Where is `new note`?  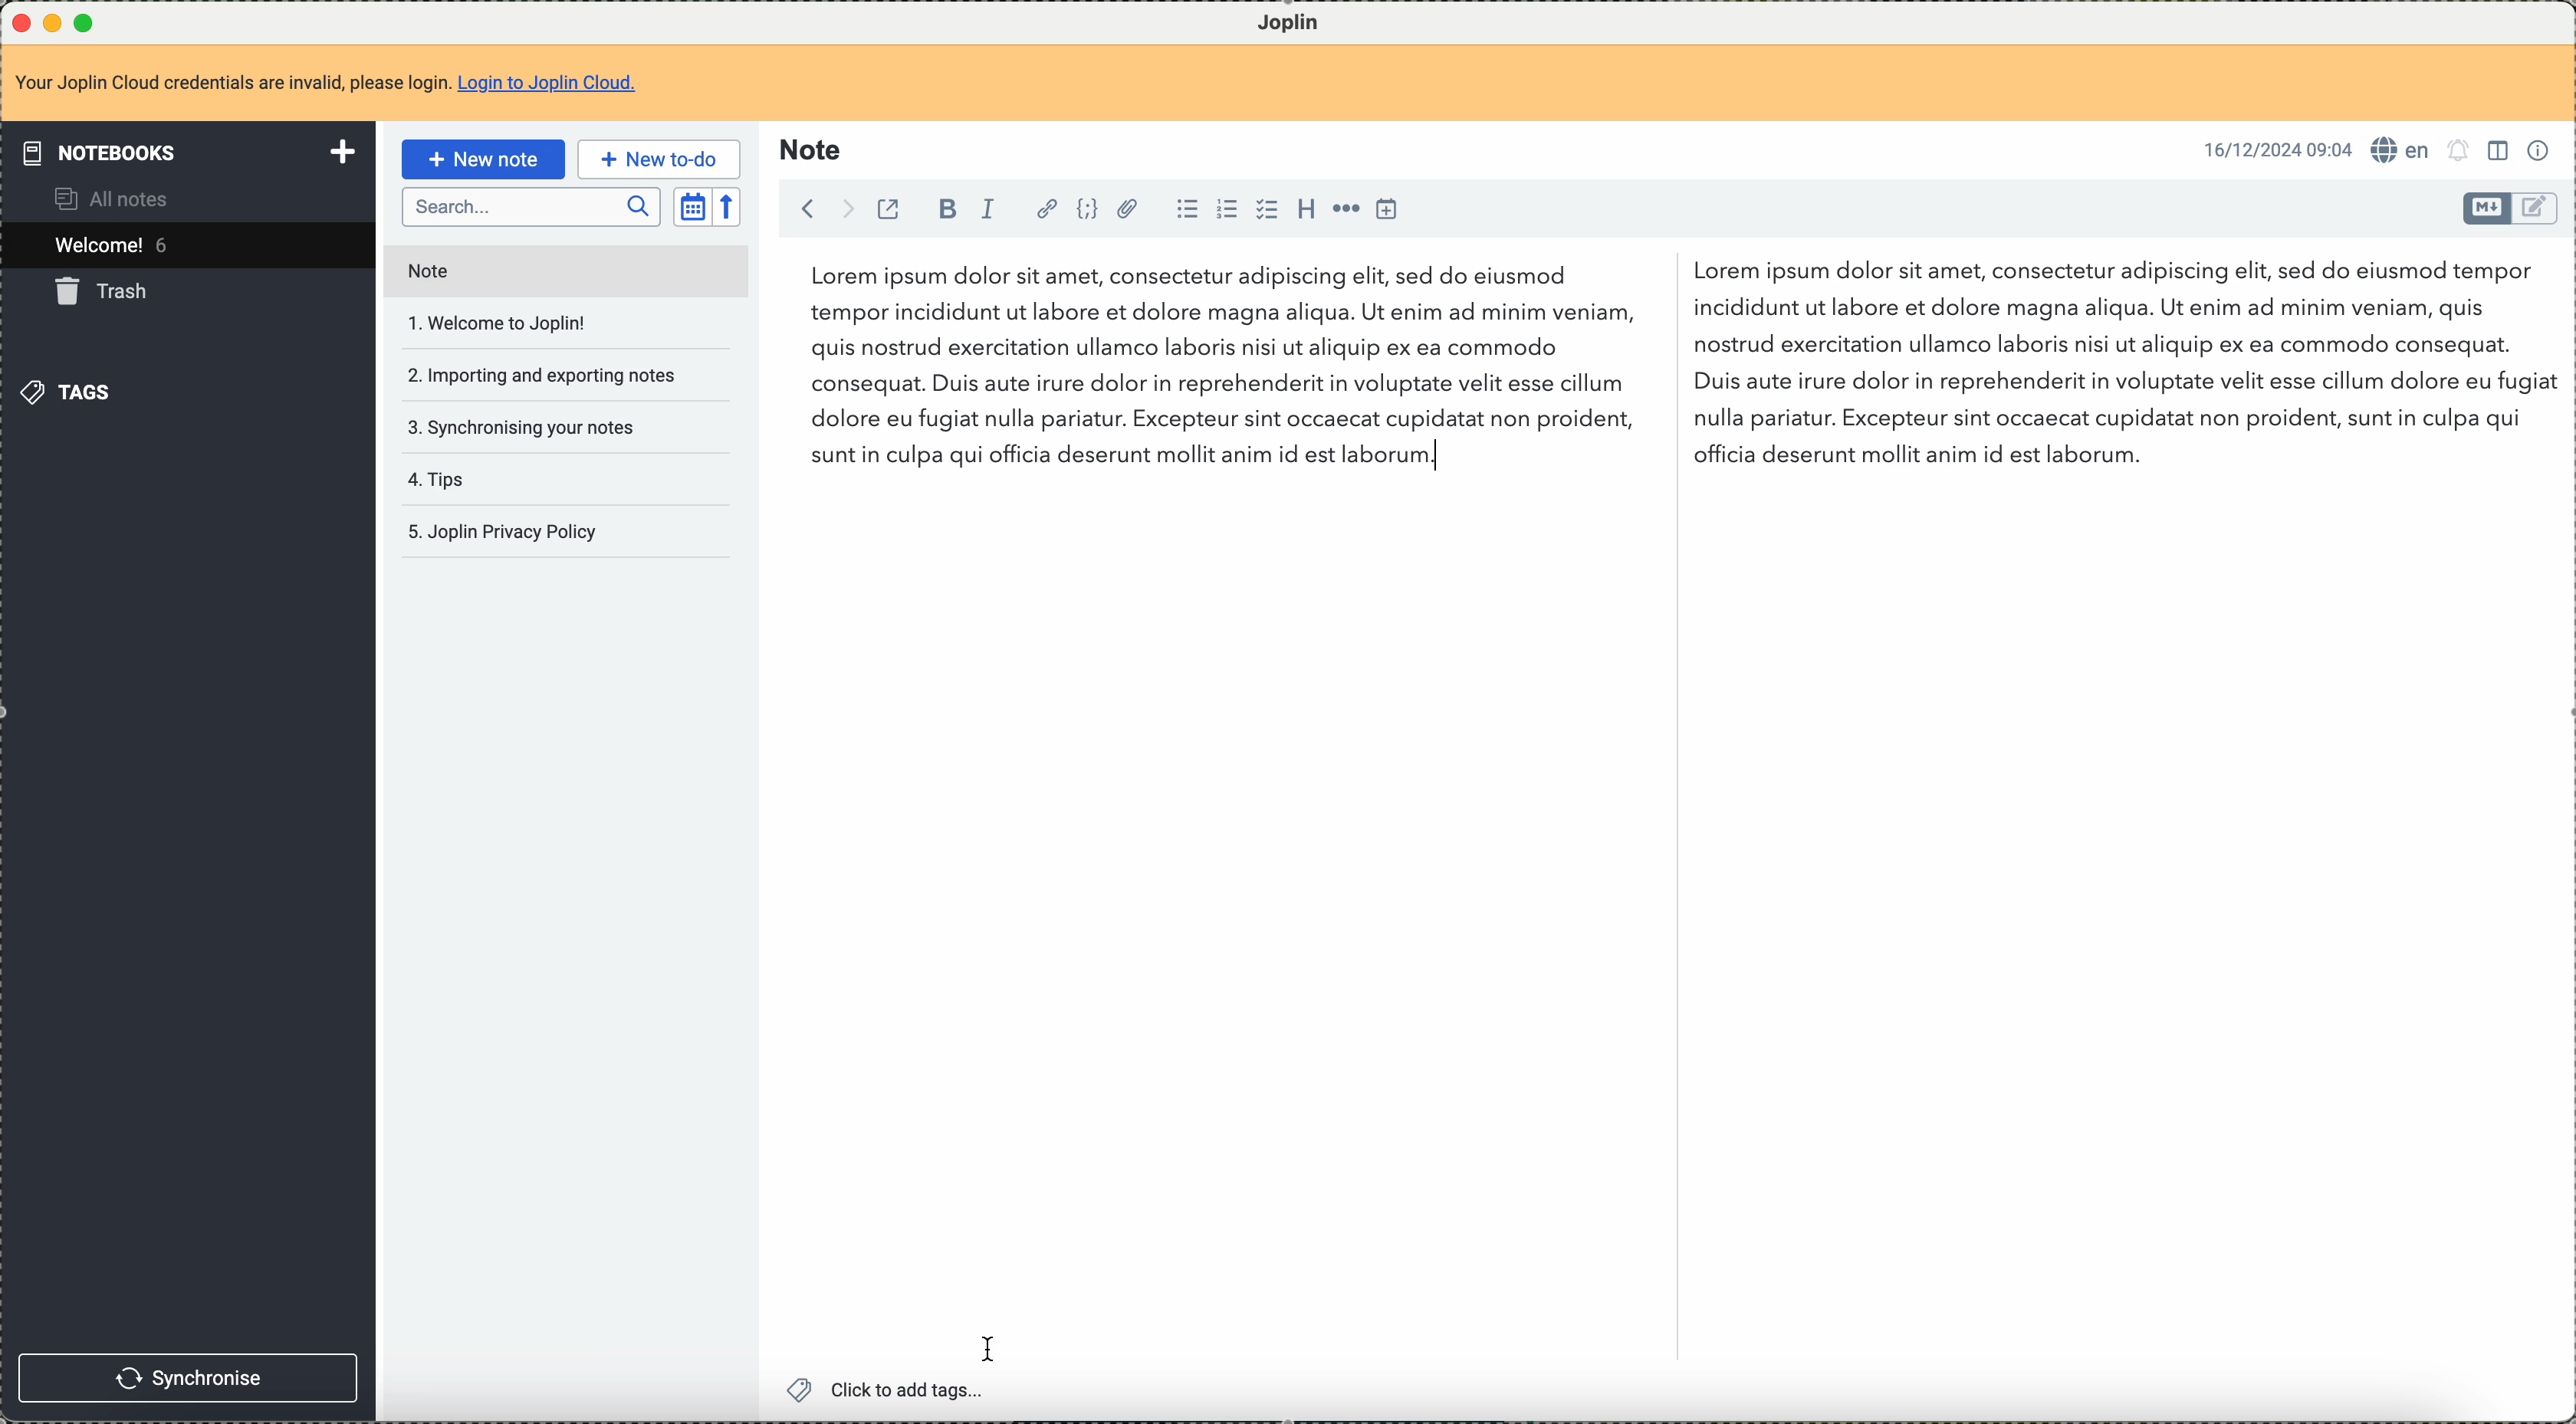 new note is located at coordinates (481, 159).